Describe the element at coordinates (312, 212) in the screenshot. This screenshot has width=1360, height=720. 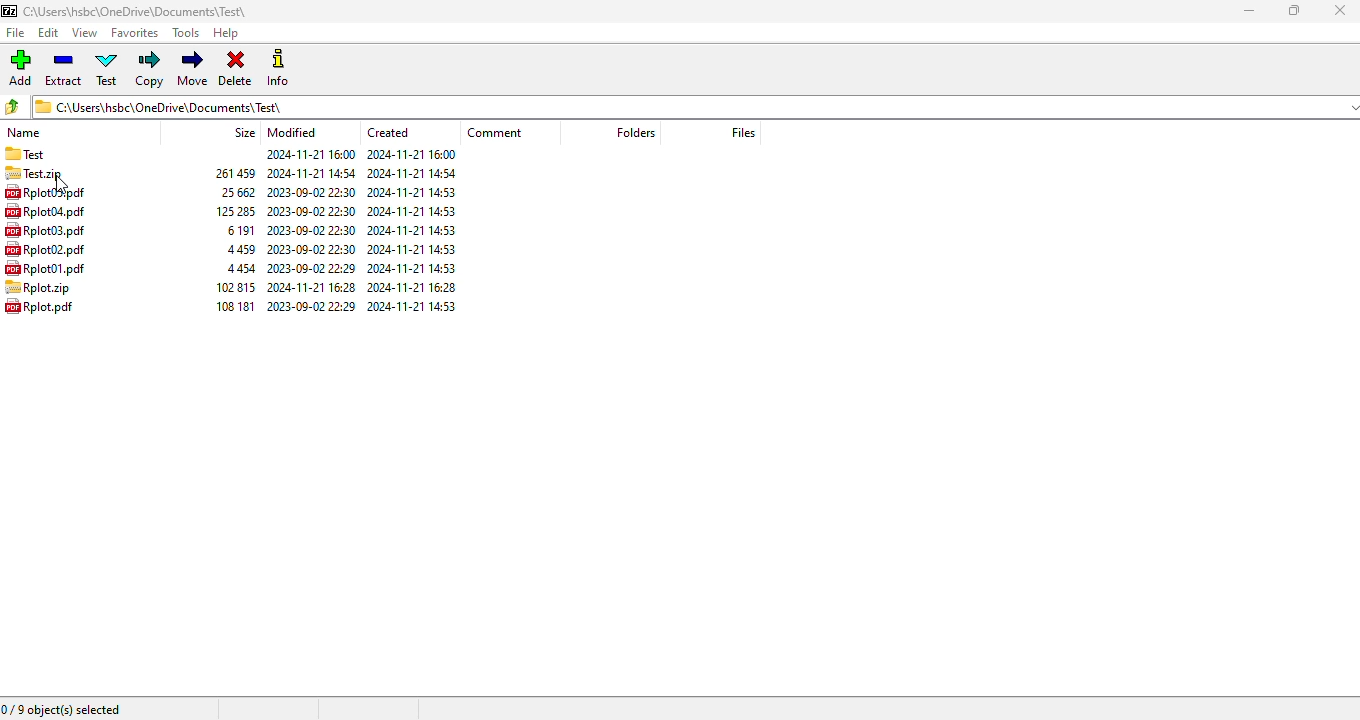
I see `modified date & time` at that location.